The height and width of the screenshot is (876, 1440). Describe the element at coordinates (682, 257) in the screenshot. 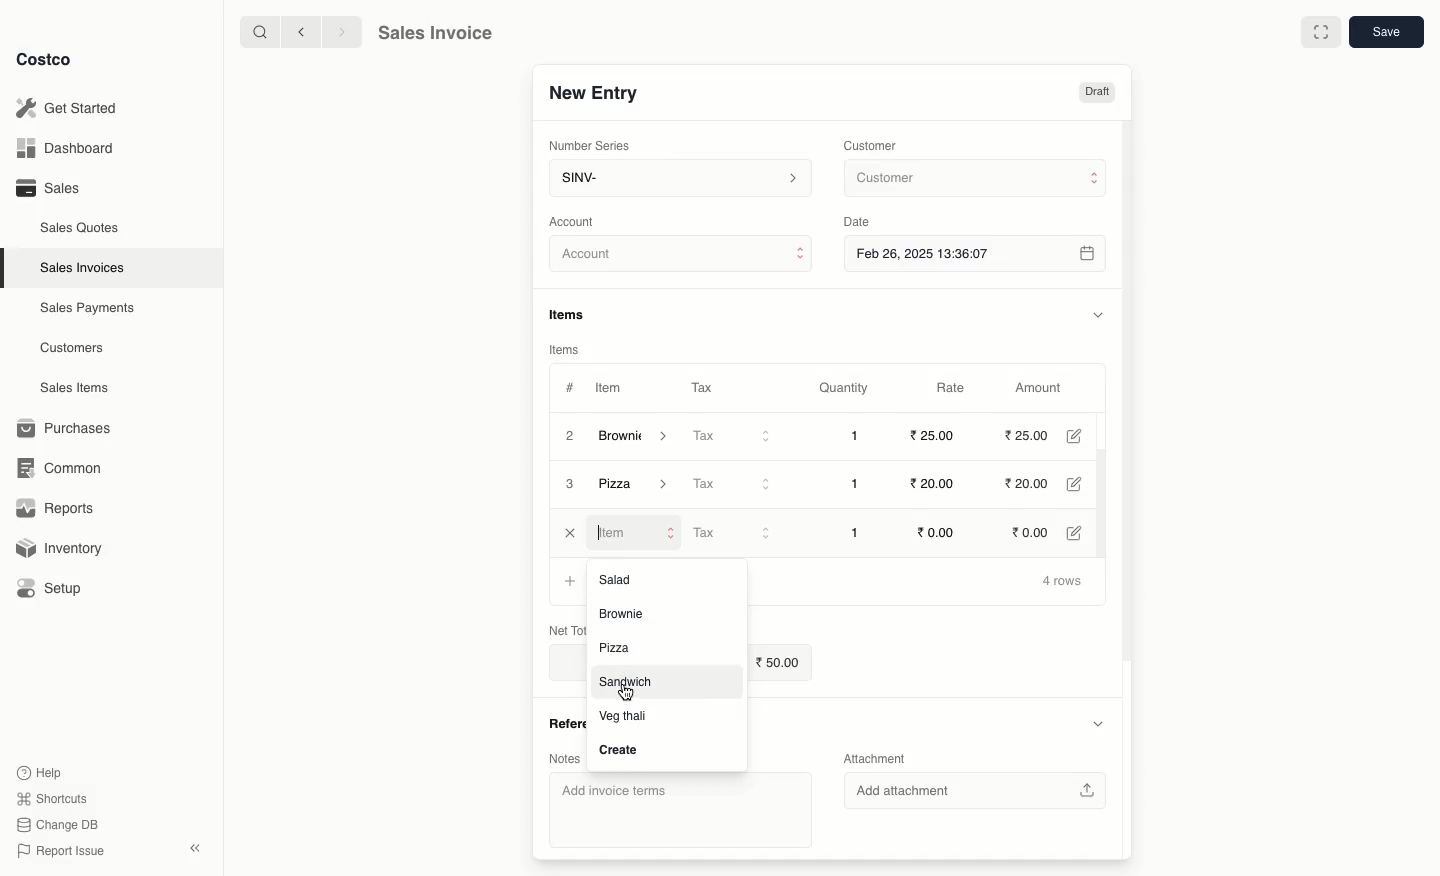

I see `Account` at that location.